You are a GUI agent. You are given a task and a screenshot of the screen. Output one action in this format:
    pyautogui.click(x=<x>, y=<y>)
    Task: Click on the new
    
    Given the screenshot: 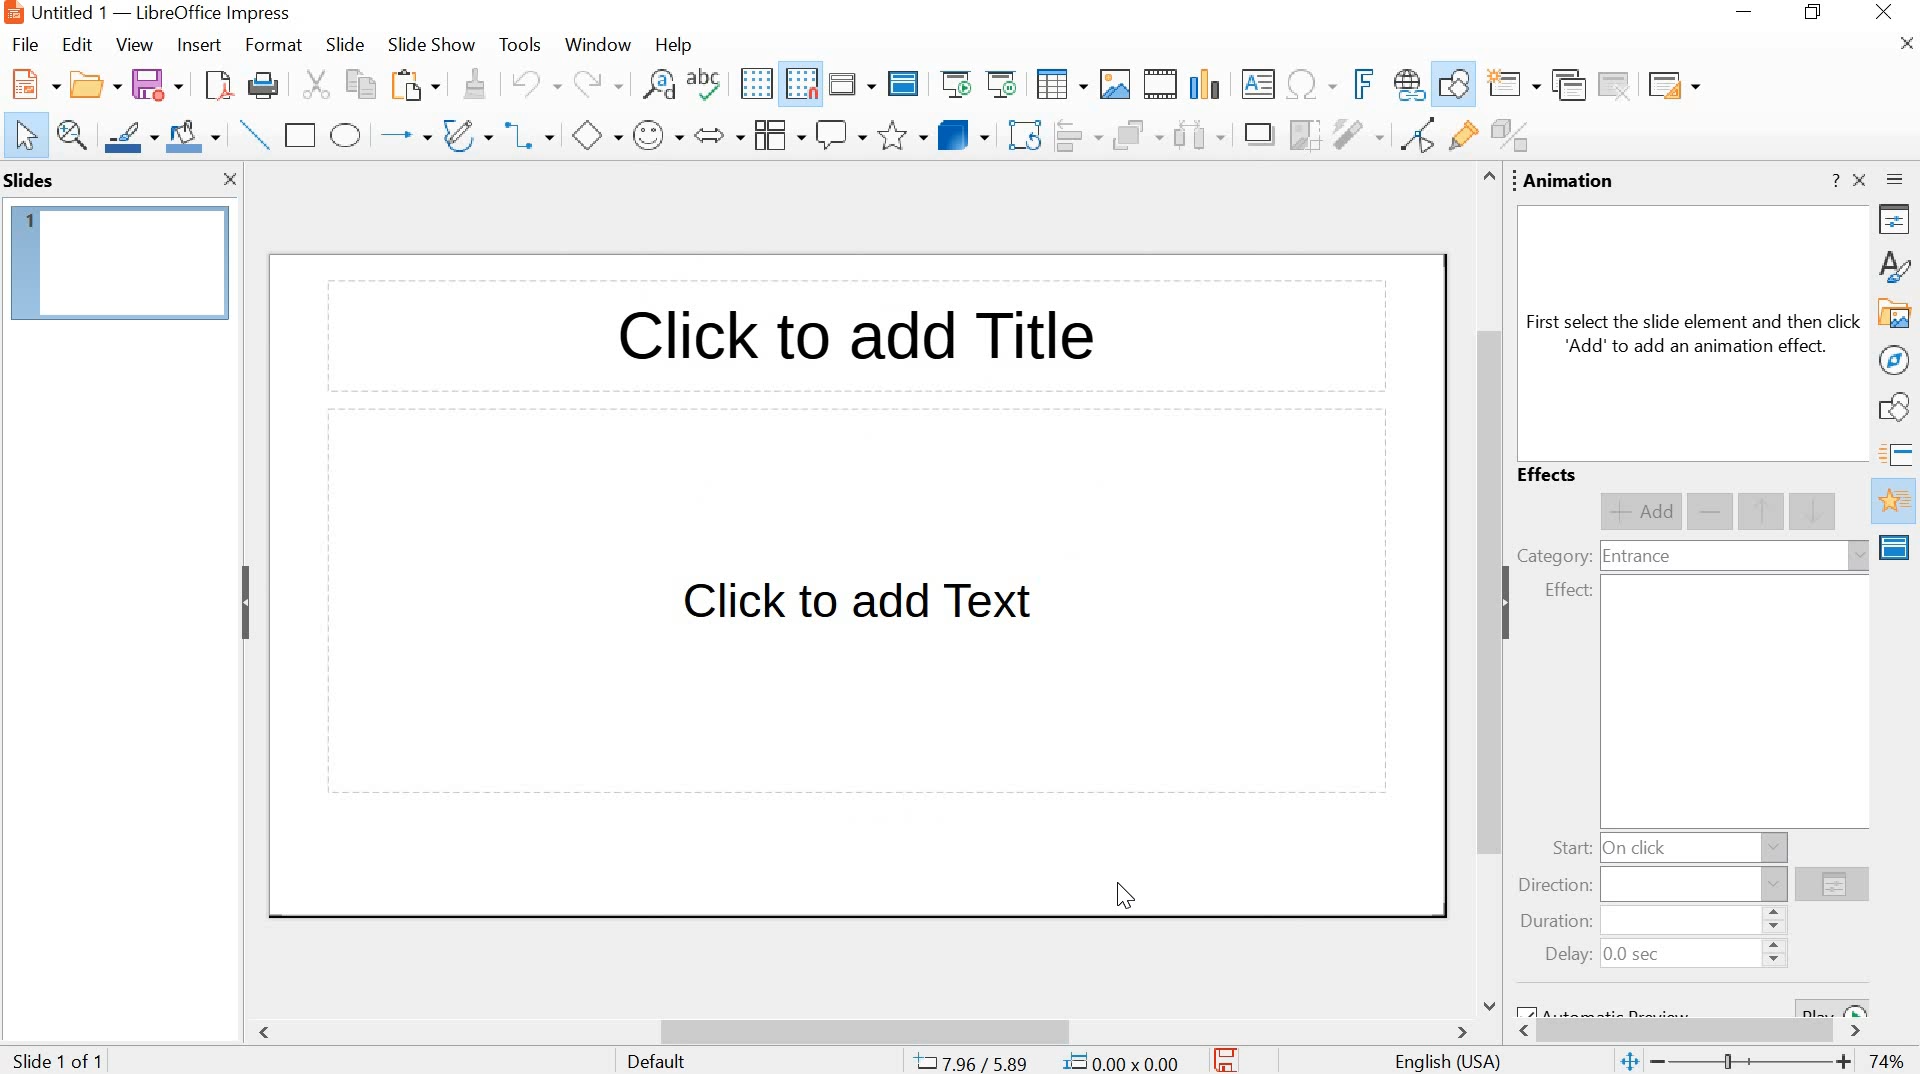 What is the action you would take?
    pyautogui.click(x=32, y=85)
    